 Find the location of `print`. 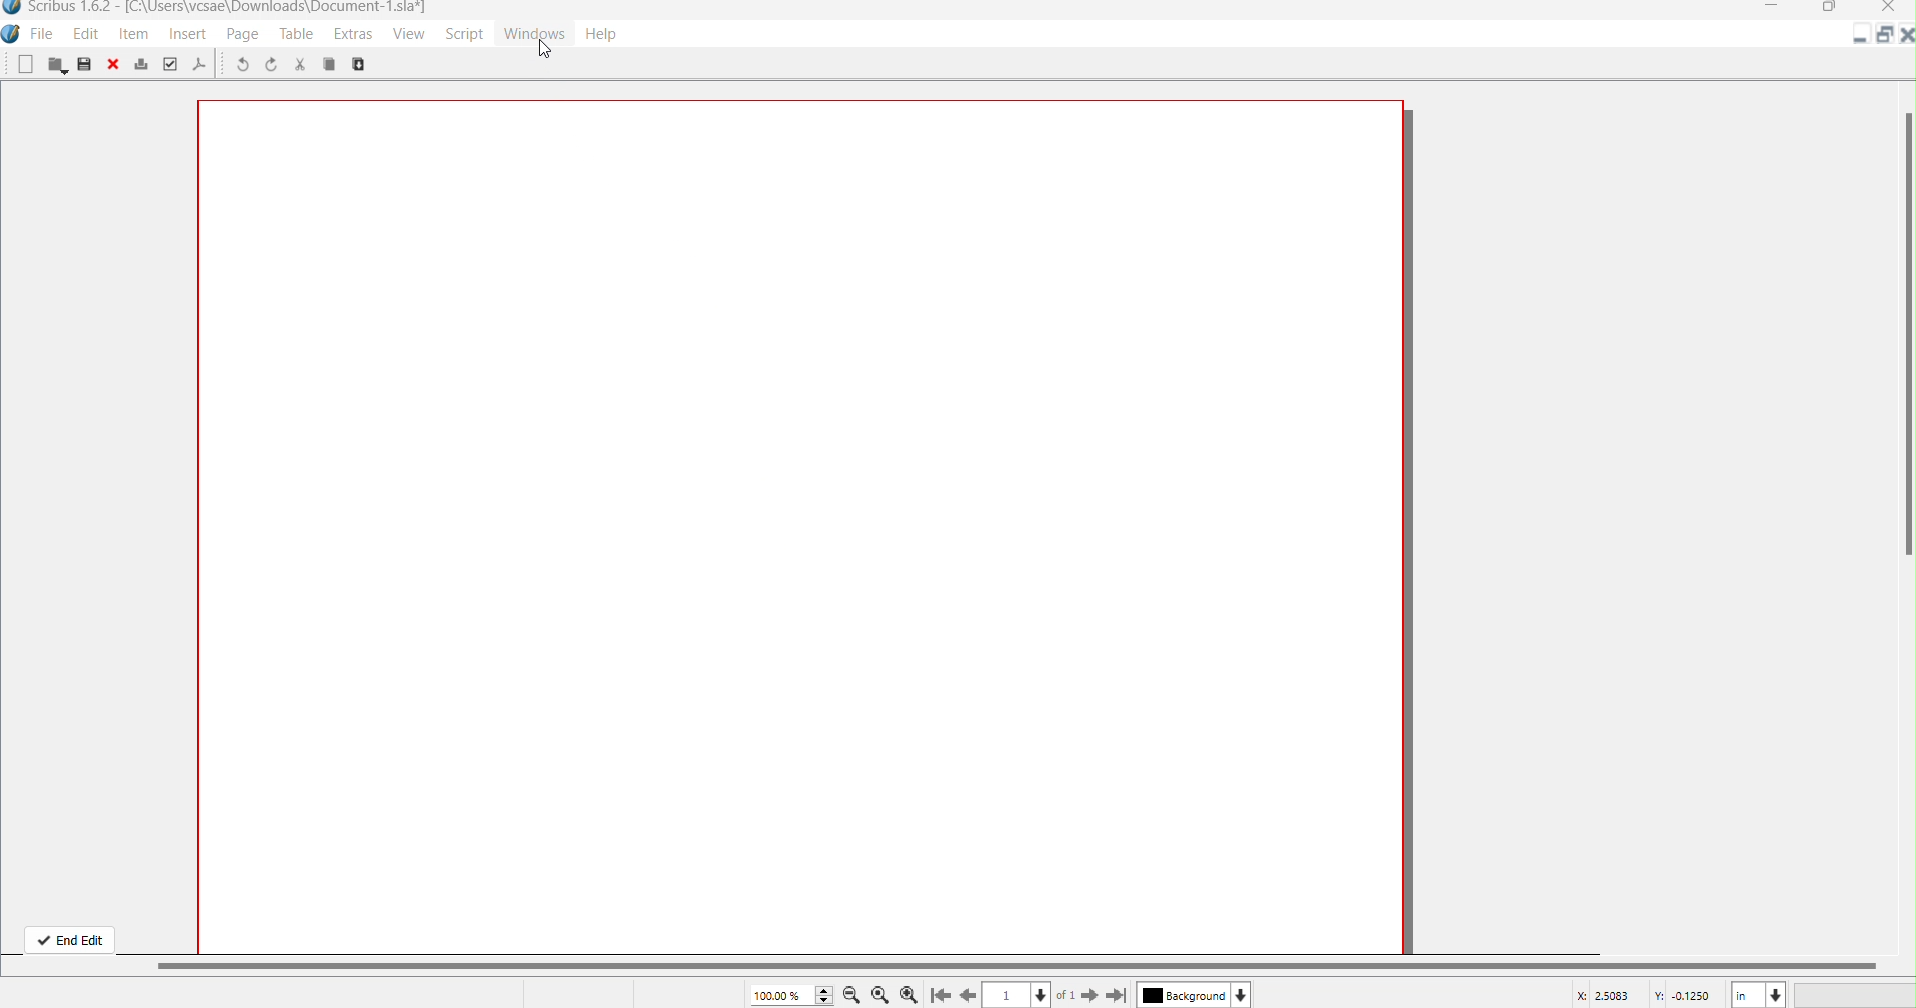

print is located at coordinates (142, 63).